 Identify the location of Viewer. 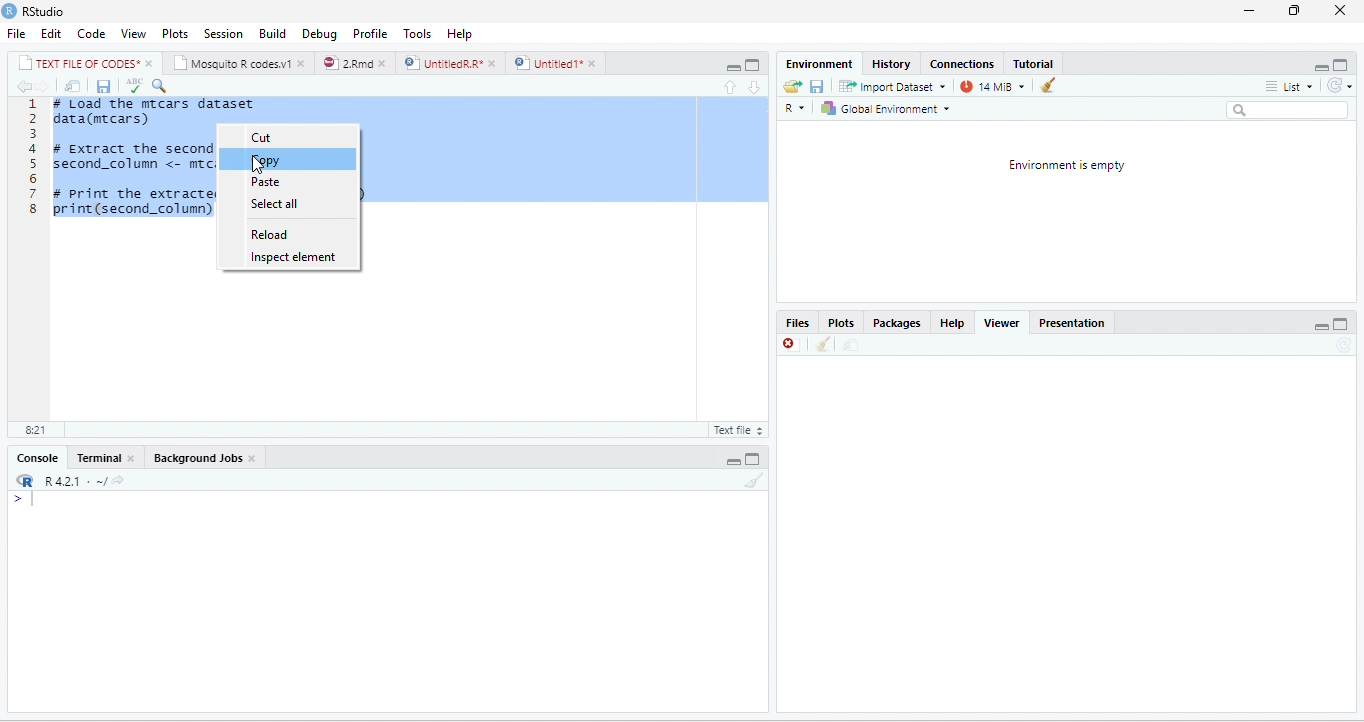
(1007, 323).